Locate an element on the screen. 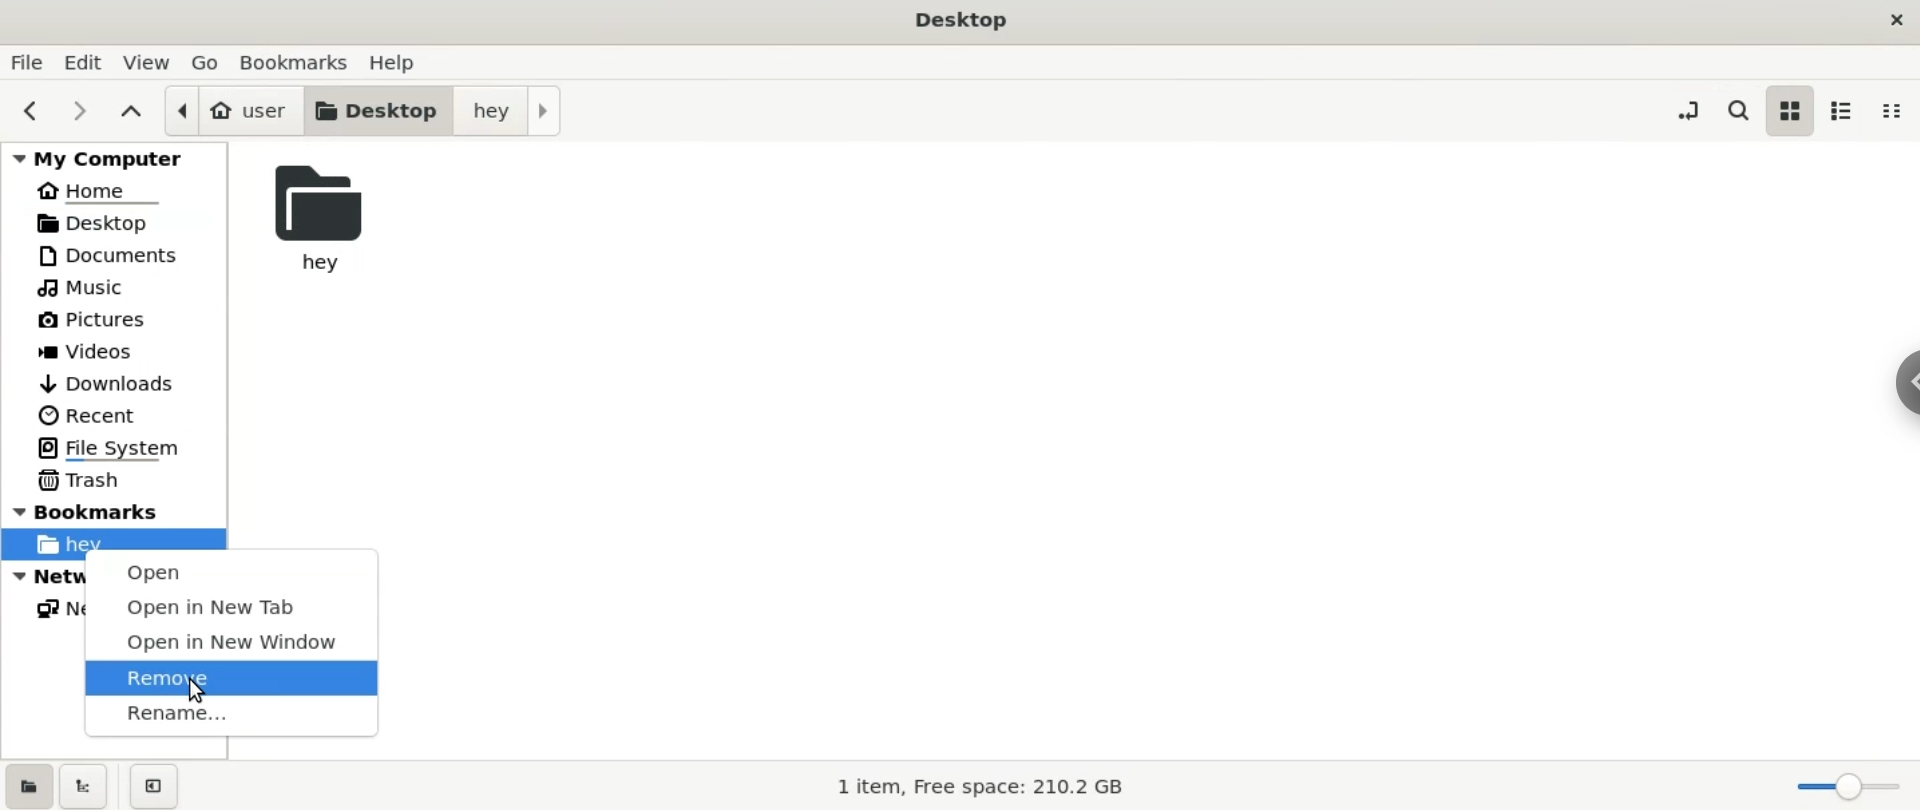 Image resolution: width=1920 pixels, height=810 pixels. edit is located at coordinates (86, 61).